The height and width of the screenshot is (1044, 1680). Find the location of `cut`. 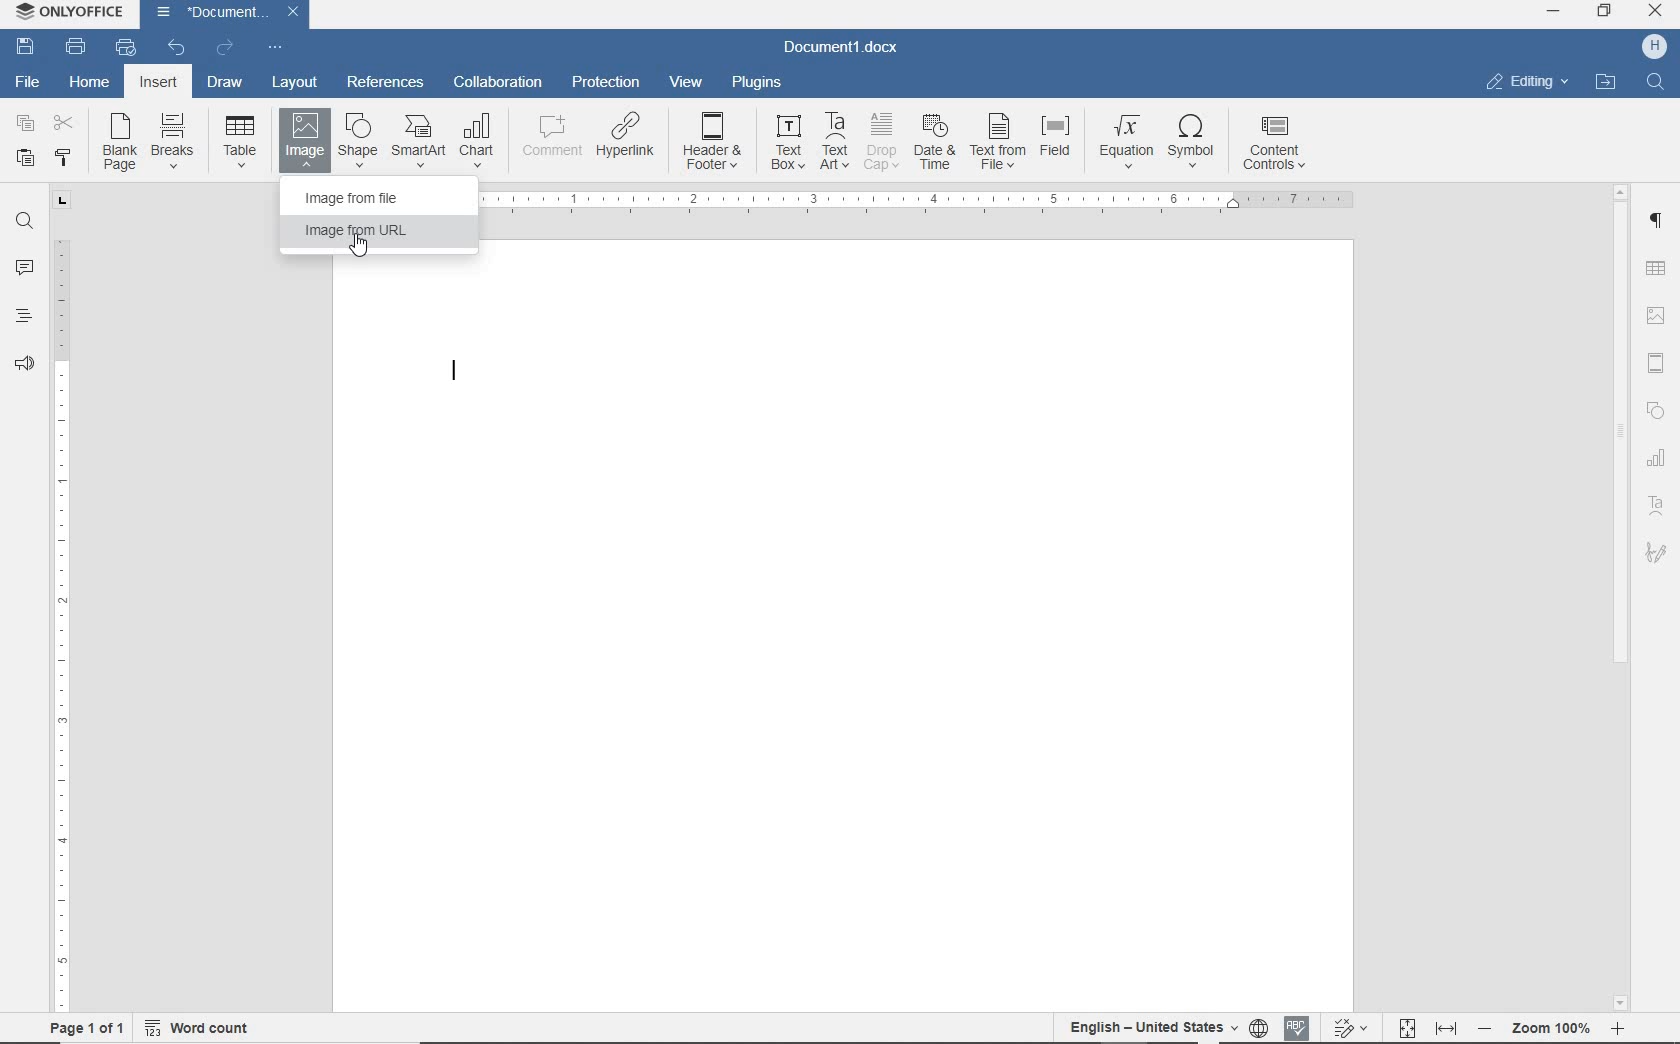

cut is located at coordinates (64, 122).